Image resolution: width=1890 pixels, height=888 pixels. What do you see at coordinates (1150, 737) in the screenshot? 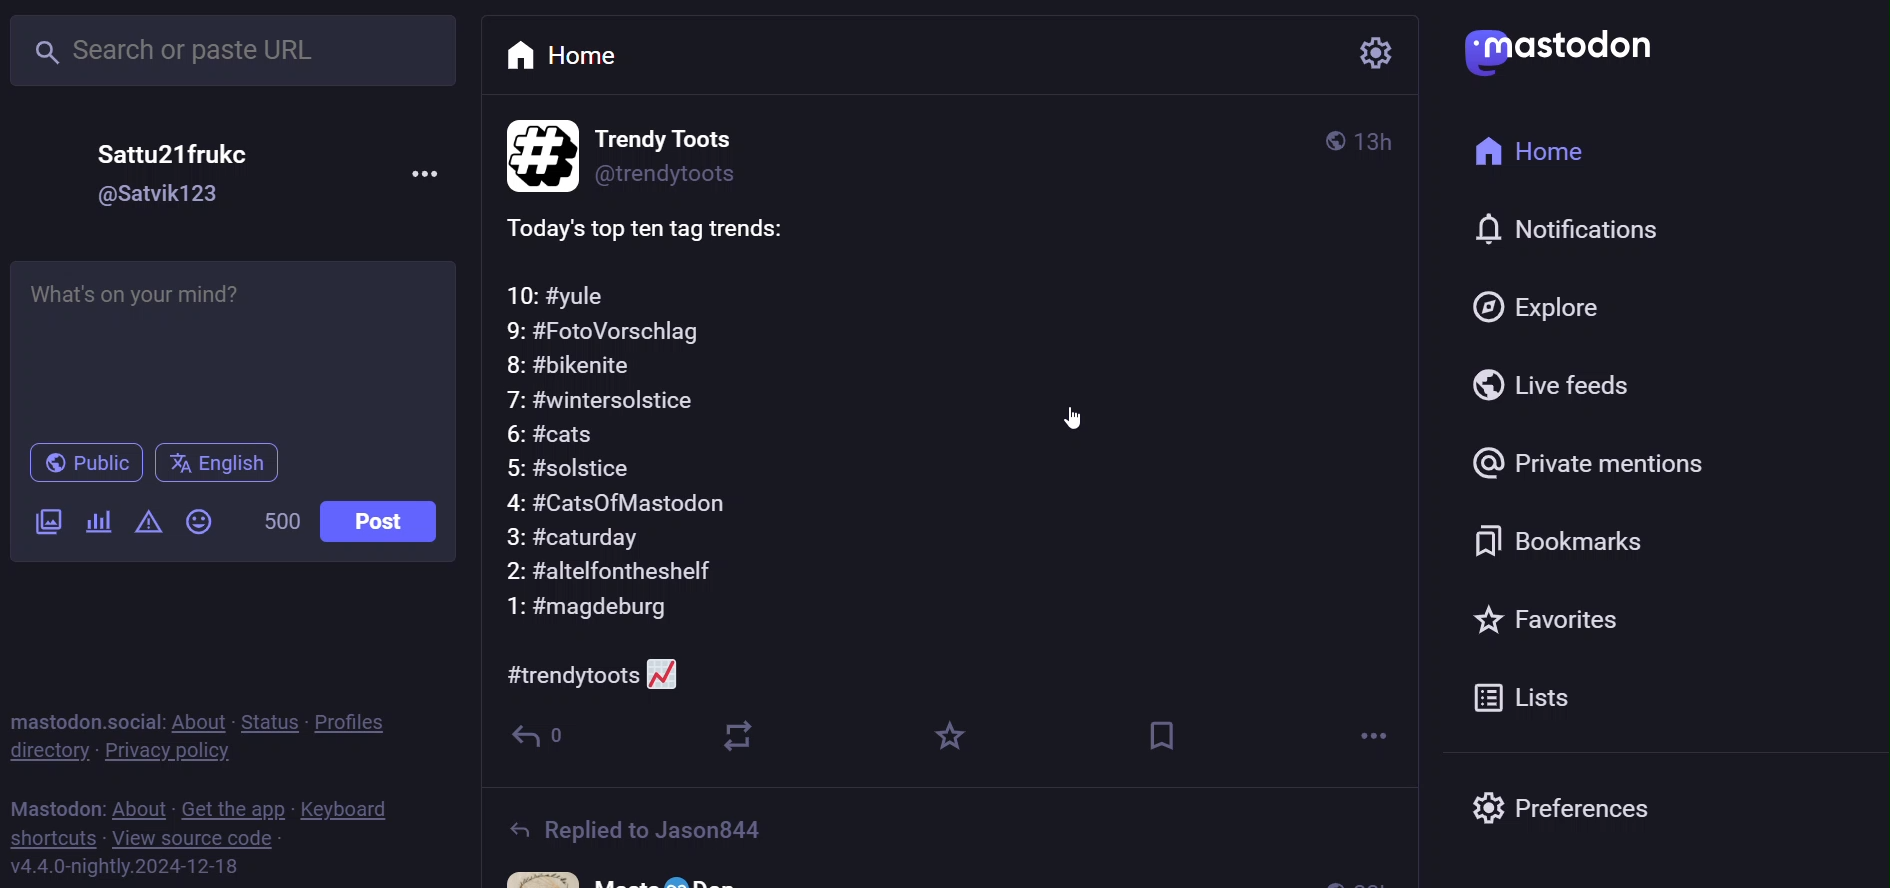
I see `bookmark` at bounding box center [1150, 737].